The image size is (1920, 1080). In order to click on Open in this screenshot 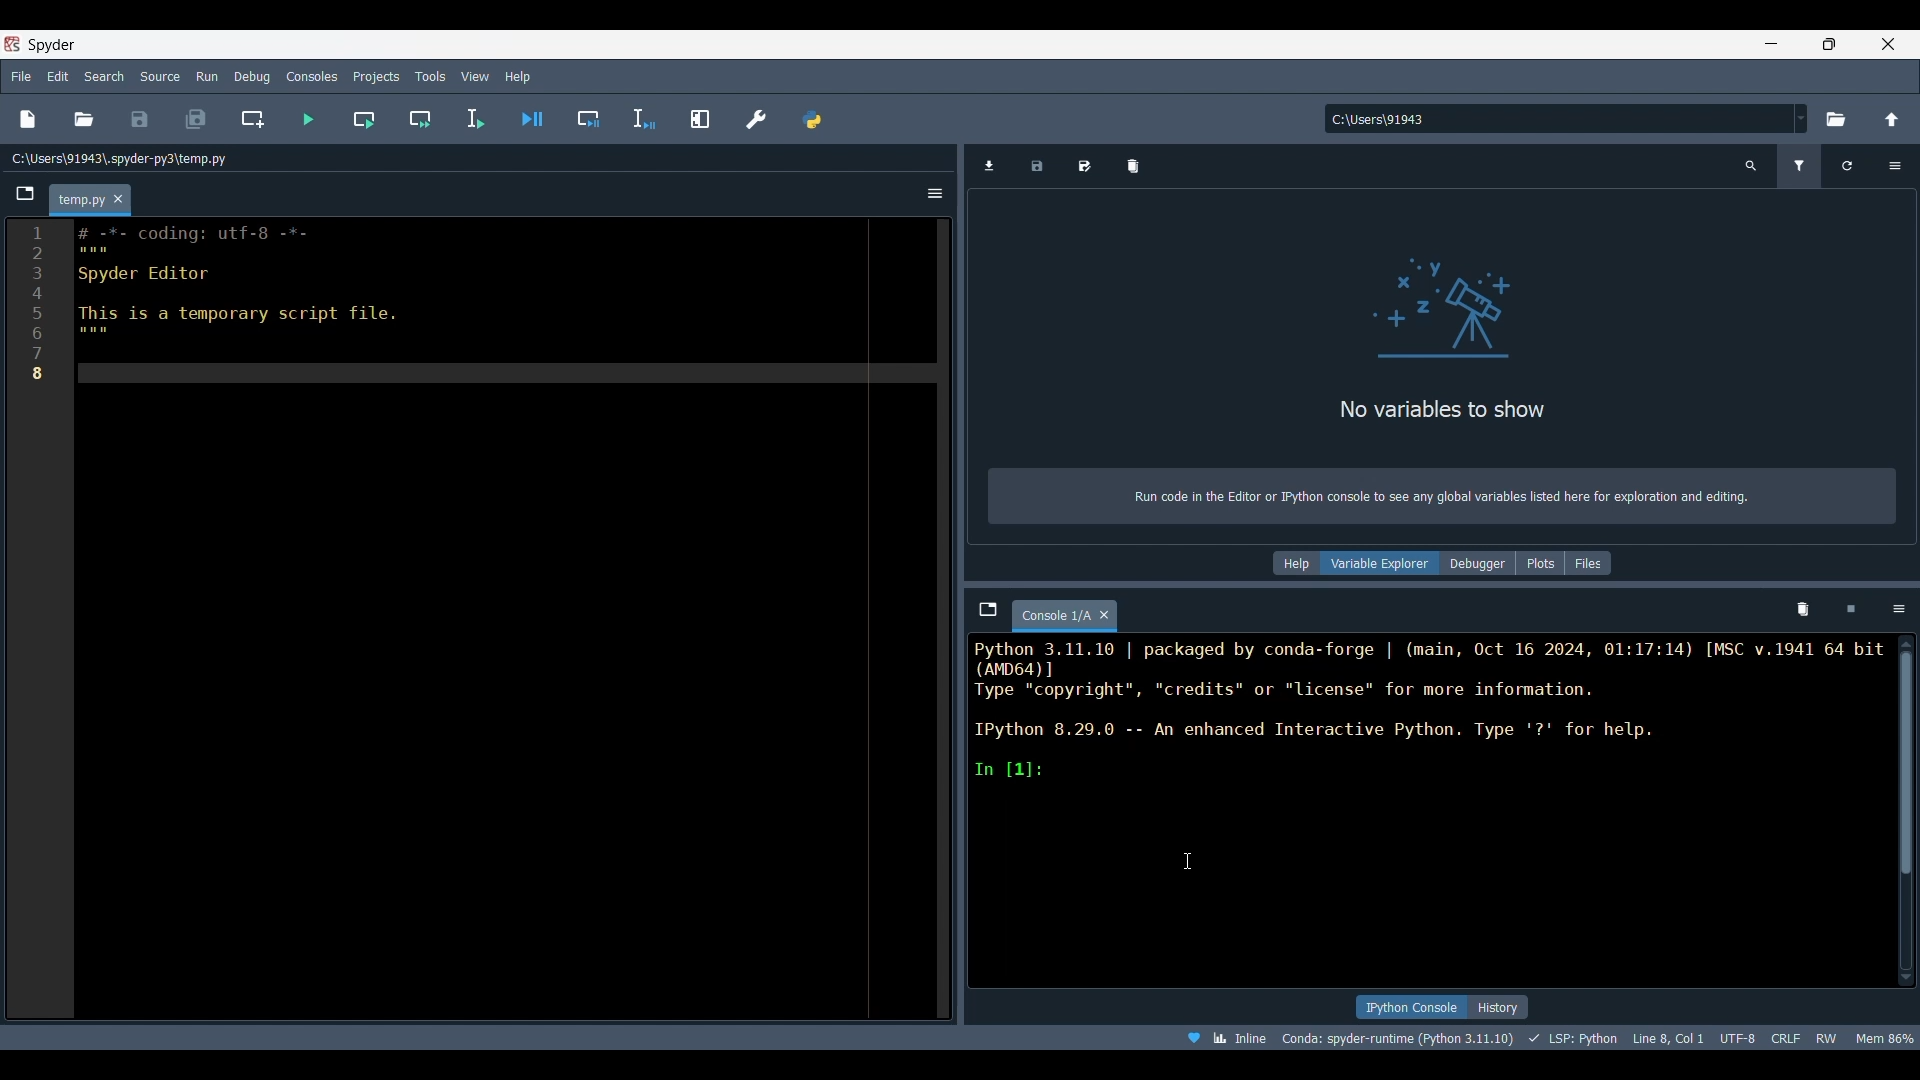, I will do `click(84, 119)`.